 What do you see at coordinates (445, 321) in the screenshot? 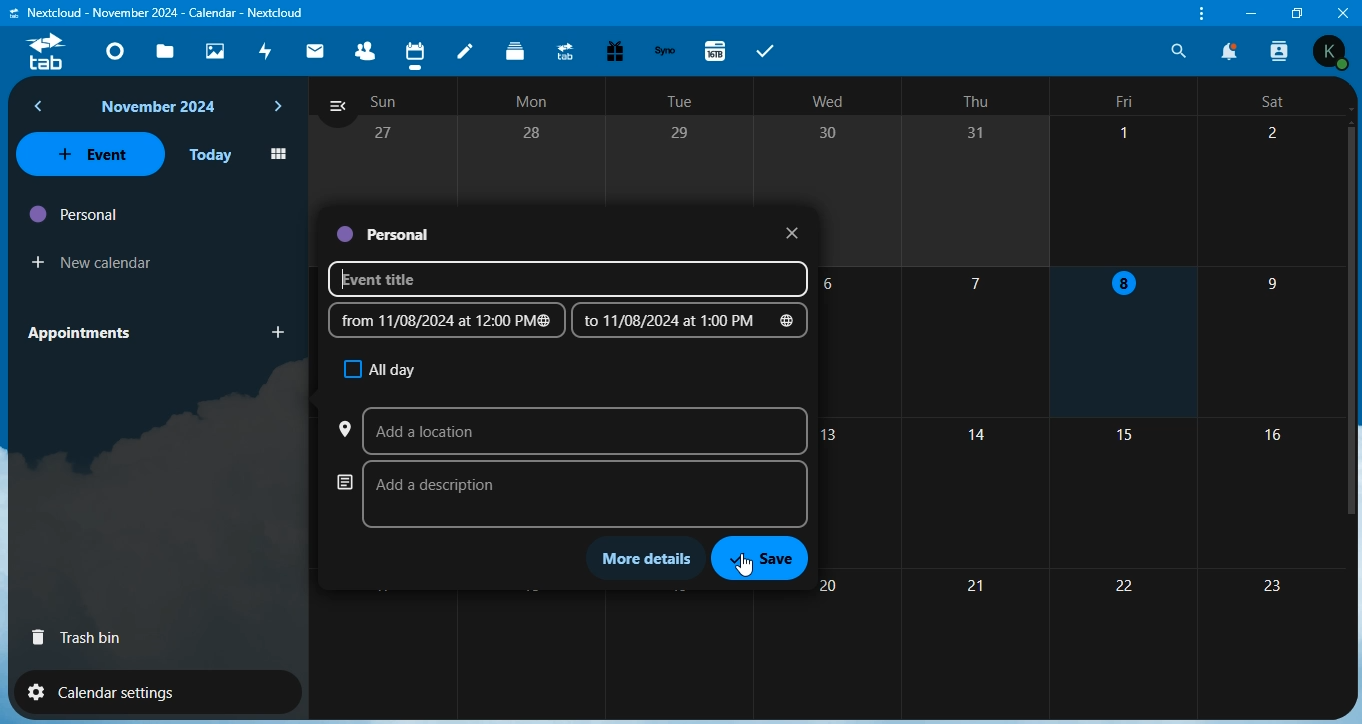
I see `date` at bounding box center [445, 321].